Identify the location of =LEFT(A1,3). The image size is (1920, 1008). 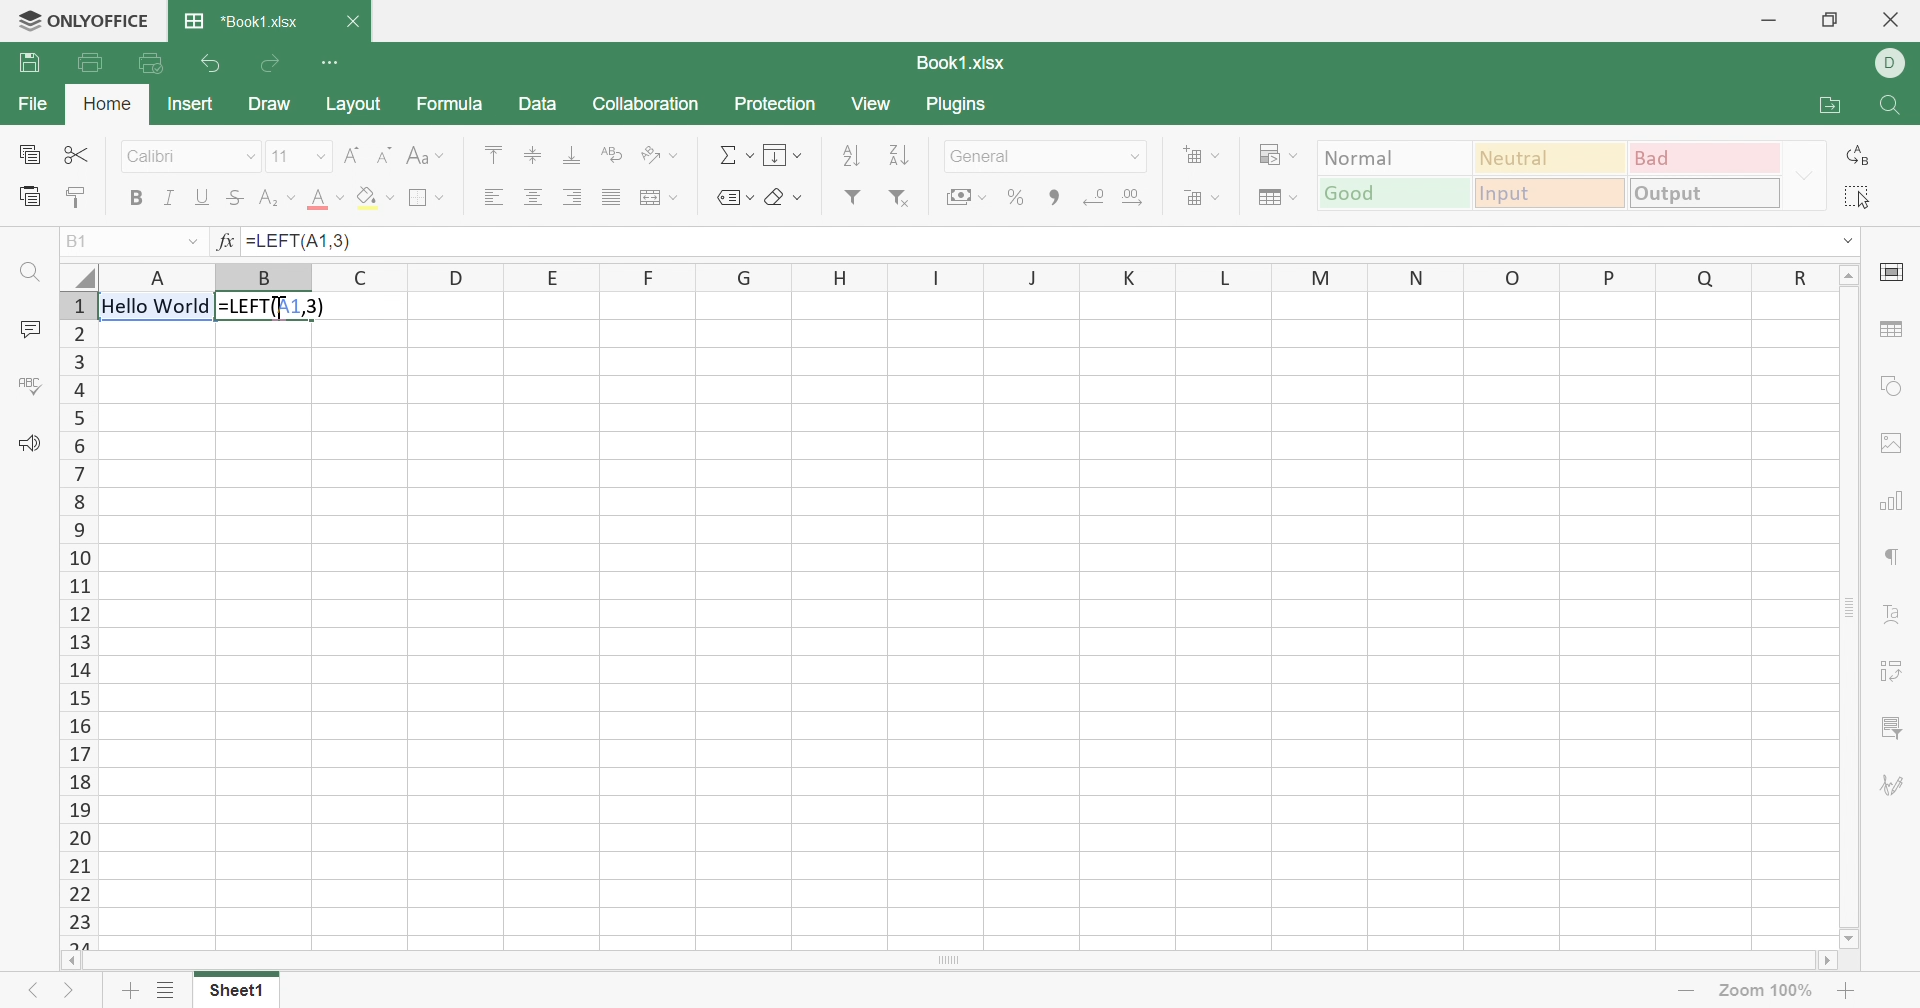
(299, 241).